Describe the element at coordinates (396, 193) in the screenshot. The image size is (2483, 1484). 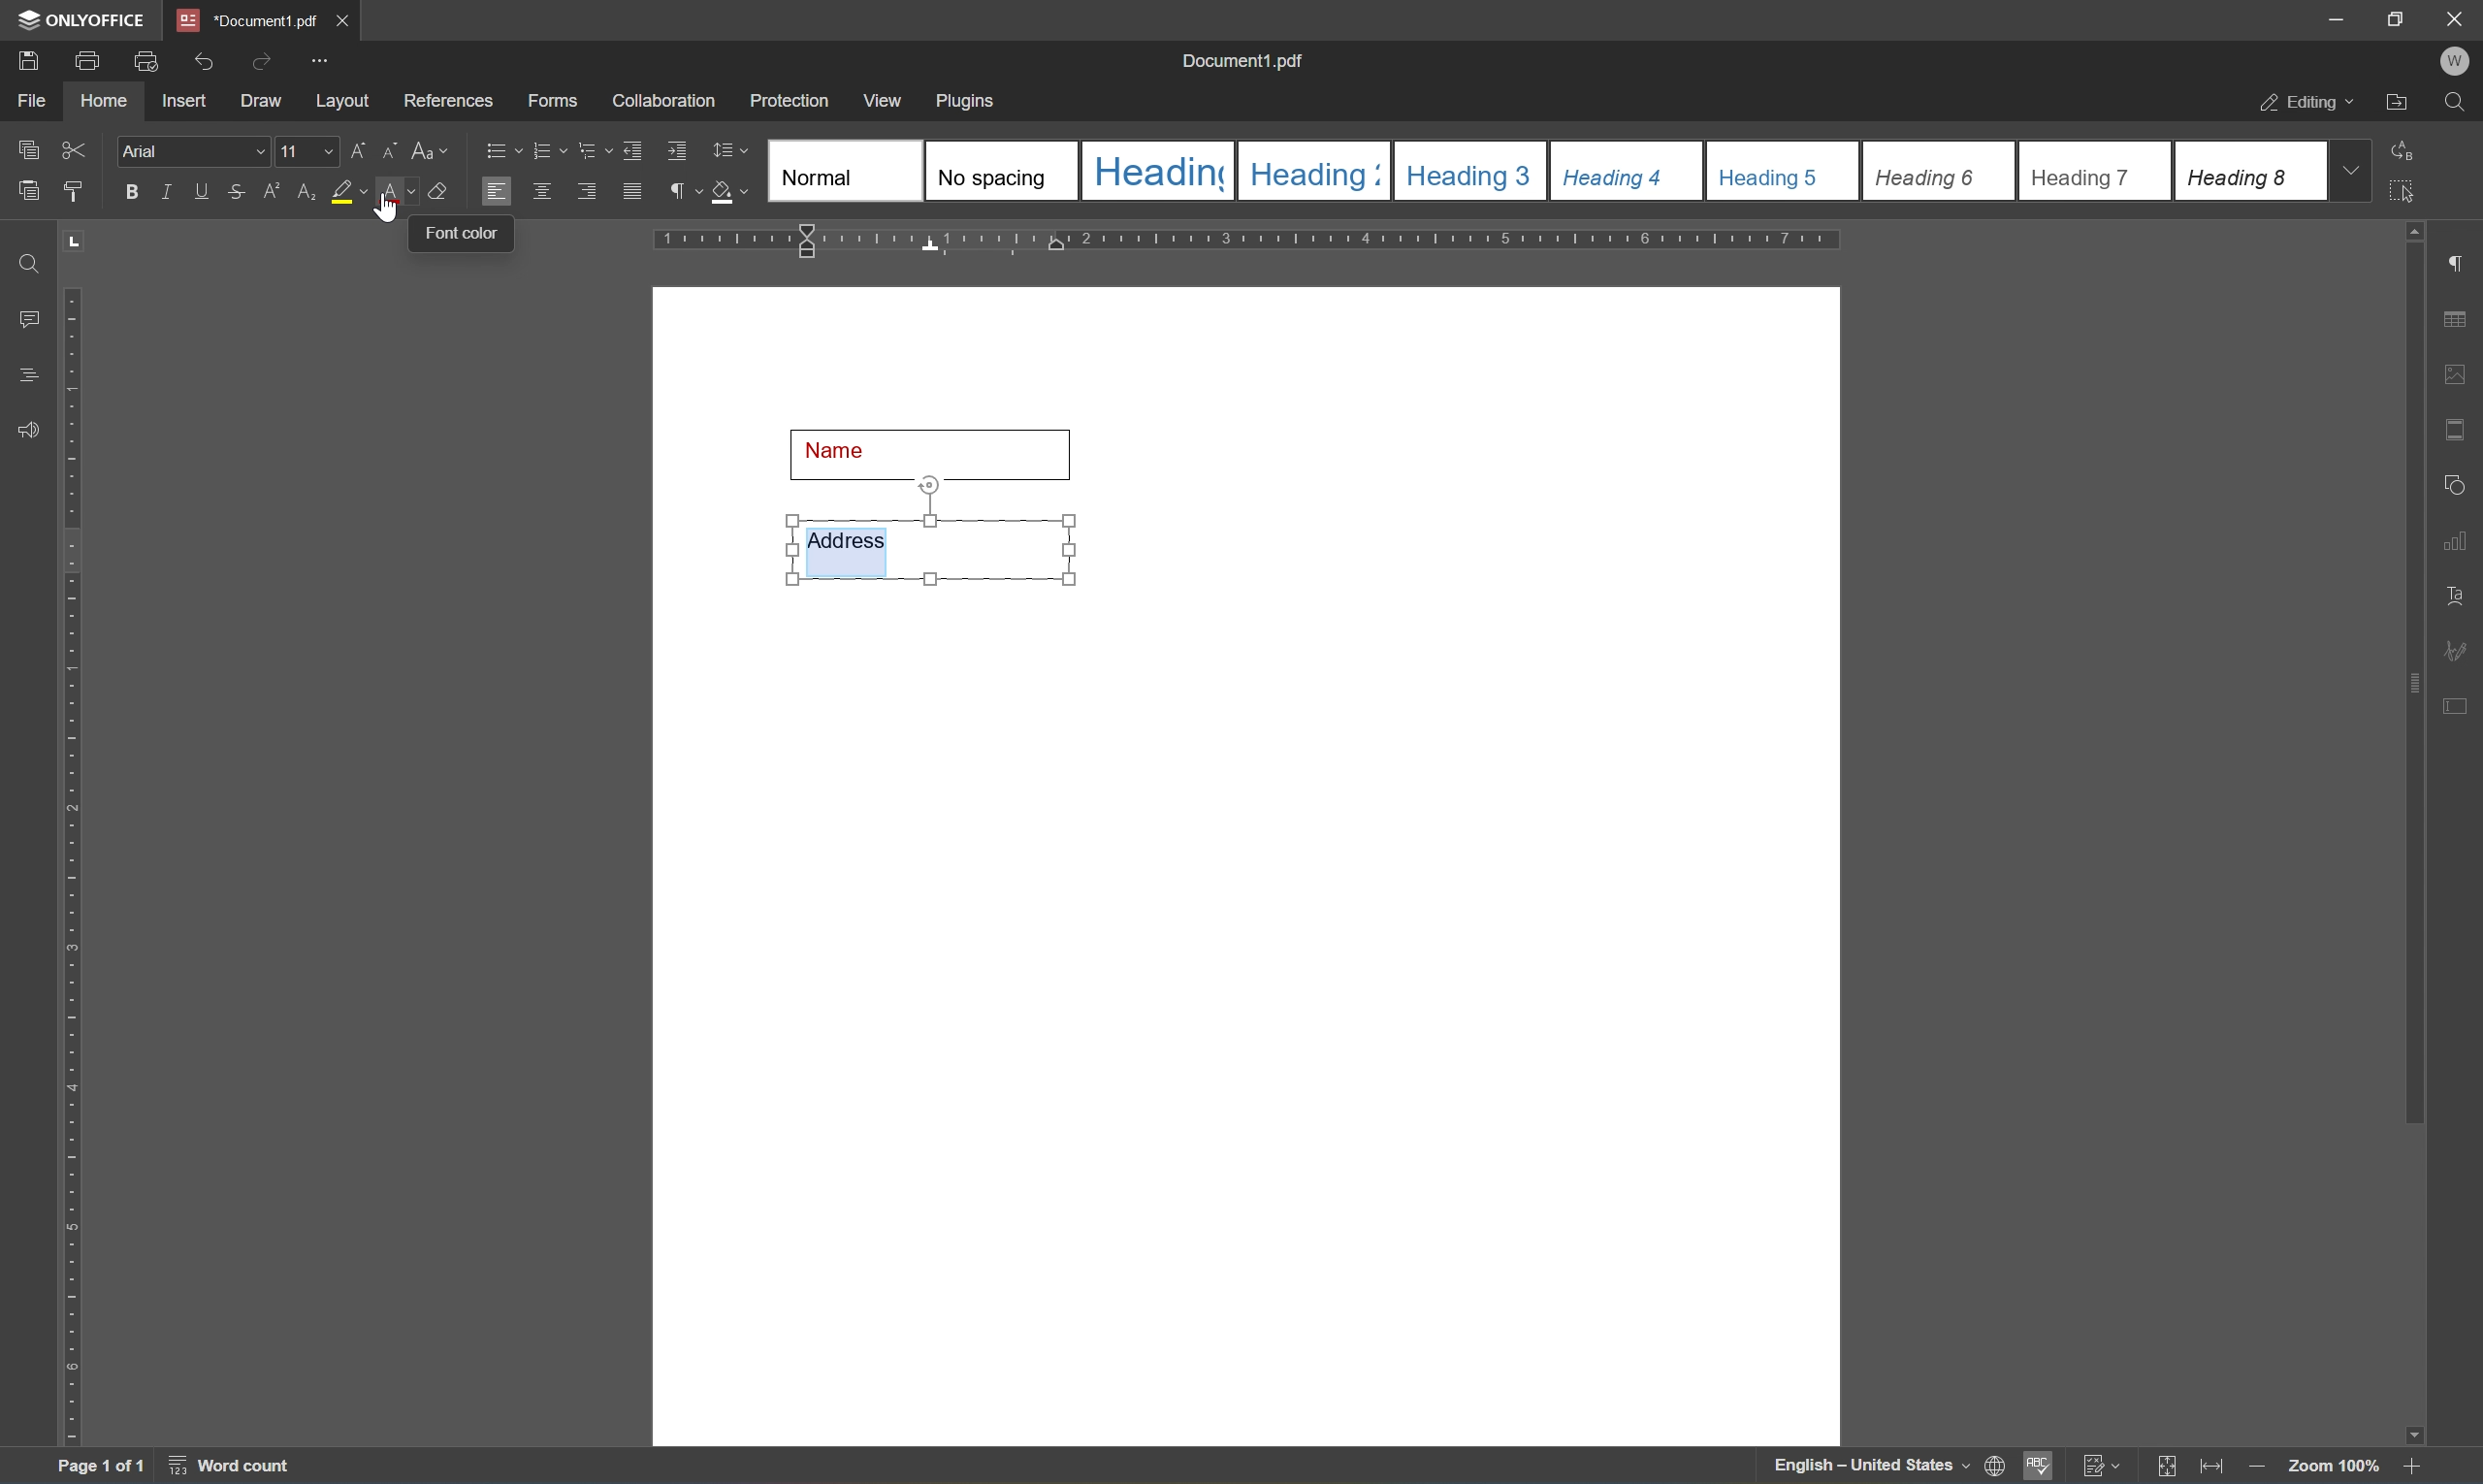
I see `font color` at that location.